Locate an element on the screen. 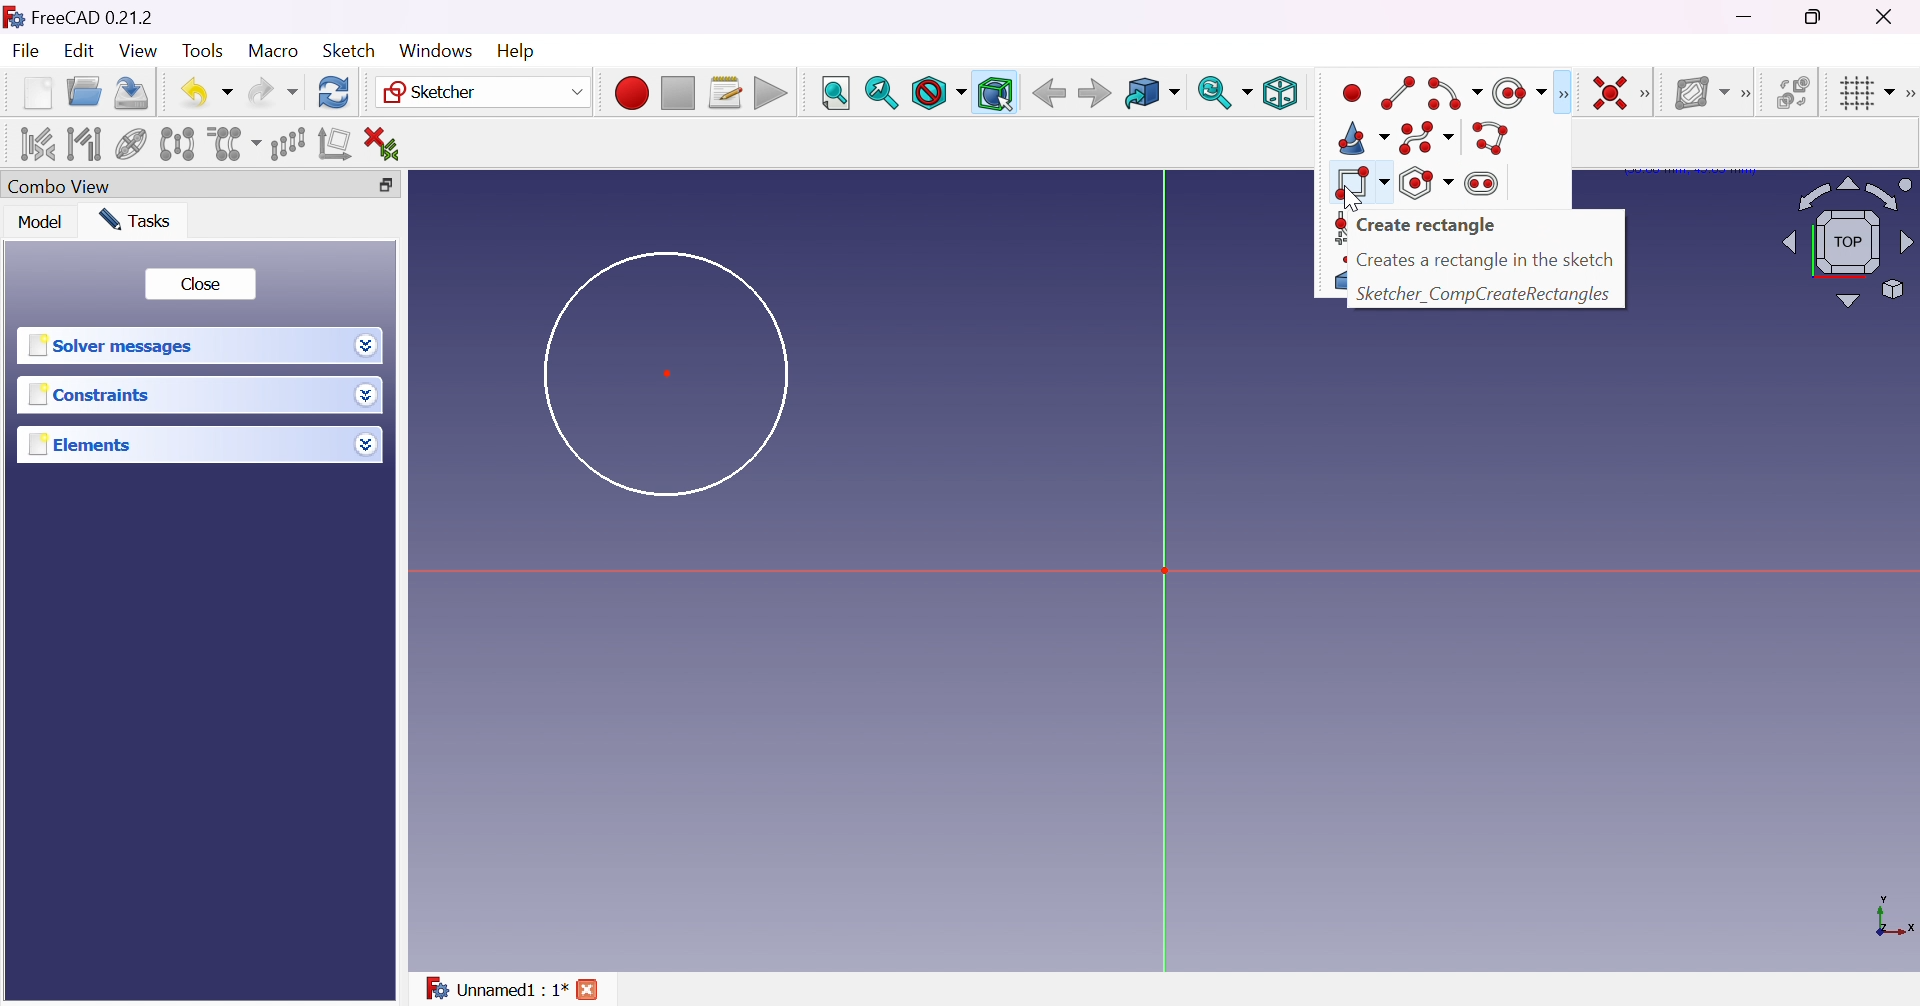  Constraints is located at coordinates (90, 396).